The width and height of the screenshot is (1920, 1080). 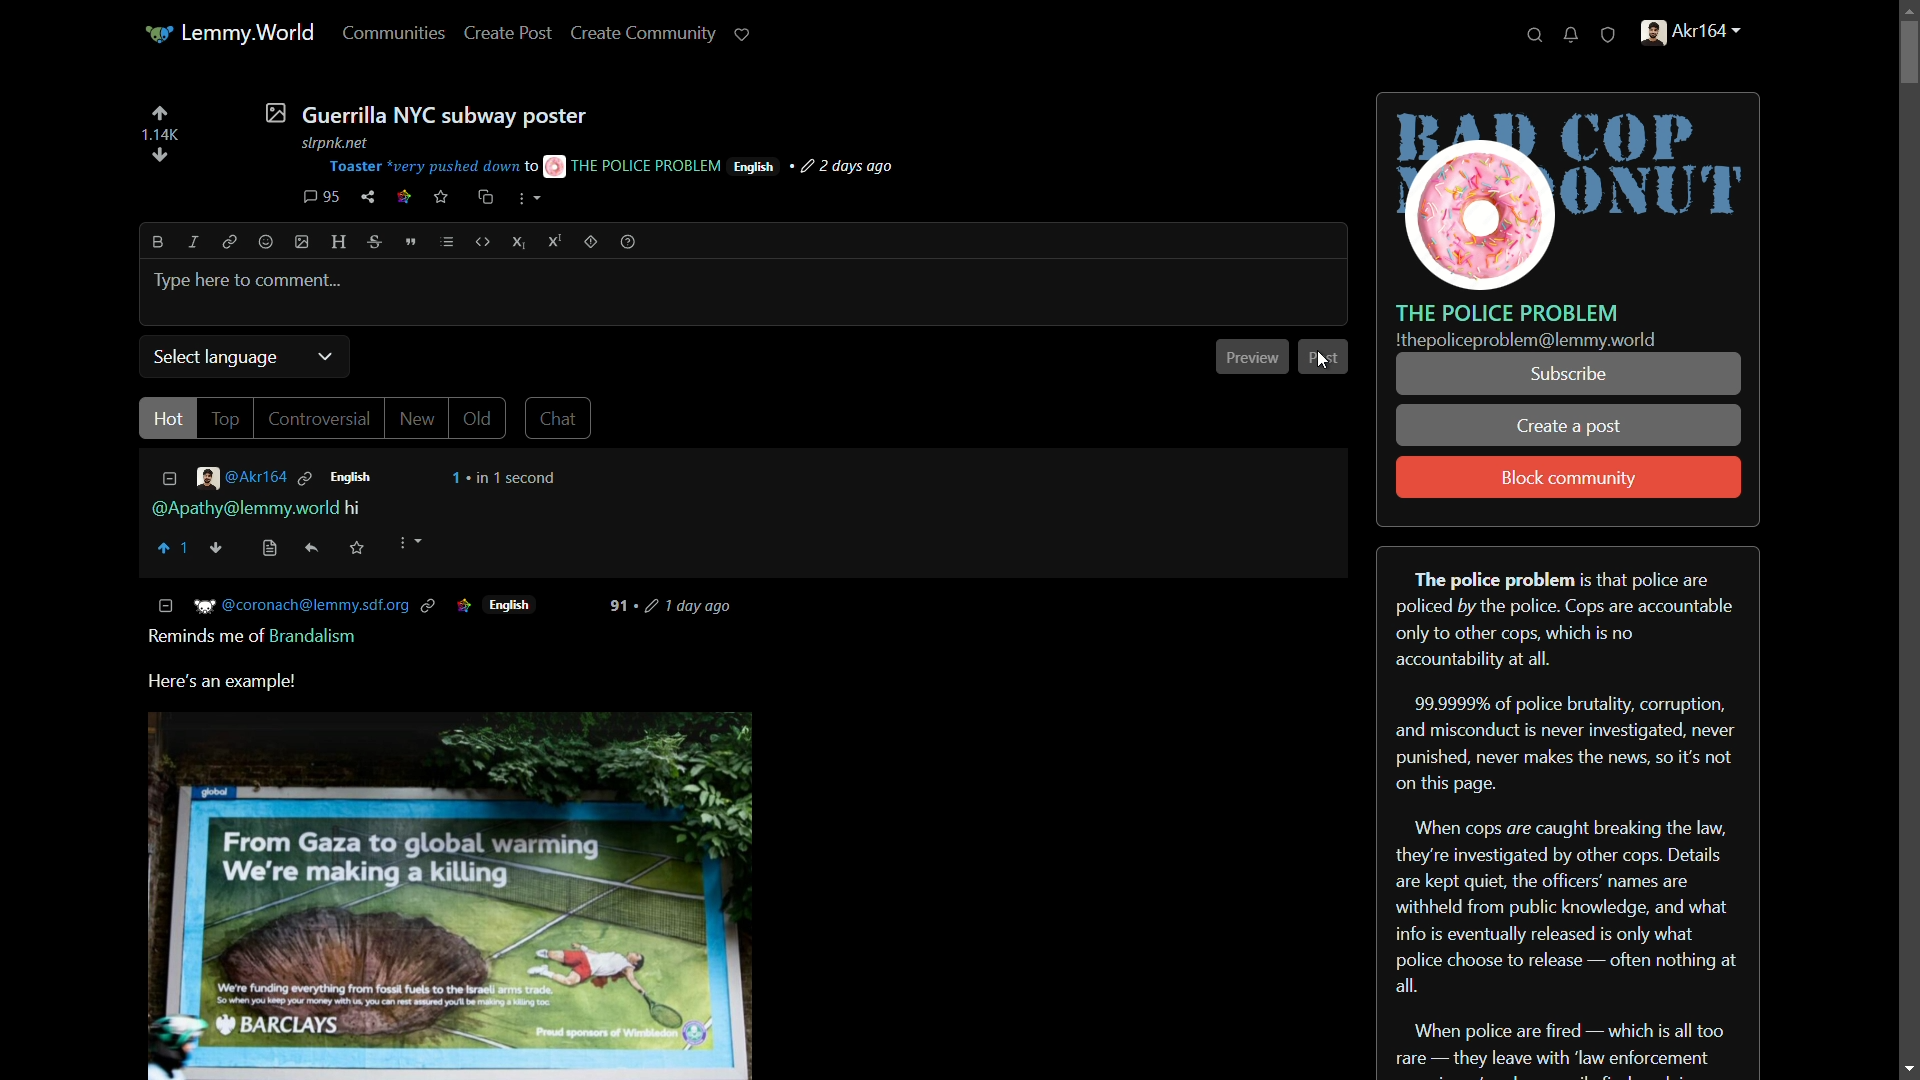 I want to click on create a post, so click(x=1570, y=428).